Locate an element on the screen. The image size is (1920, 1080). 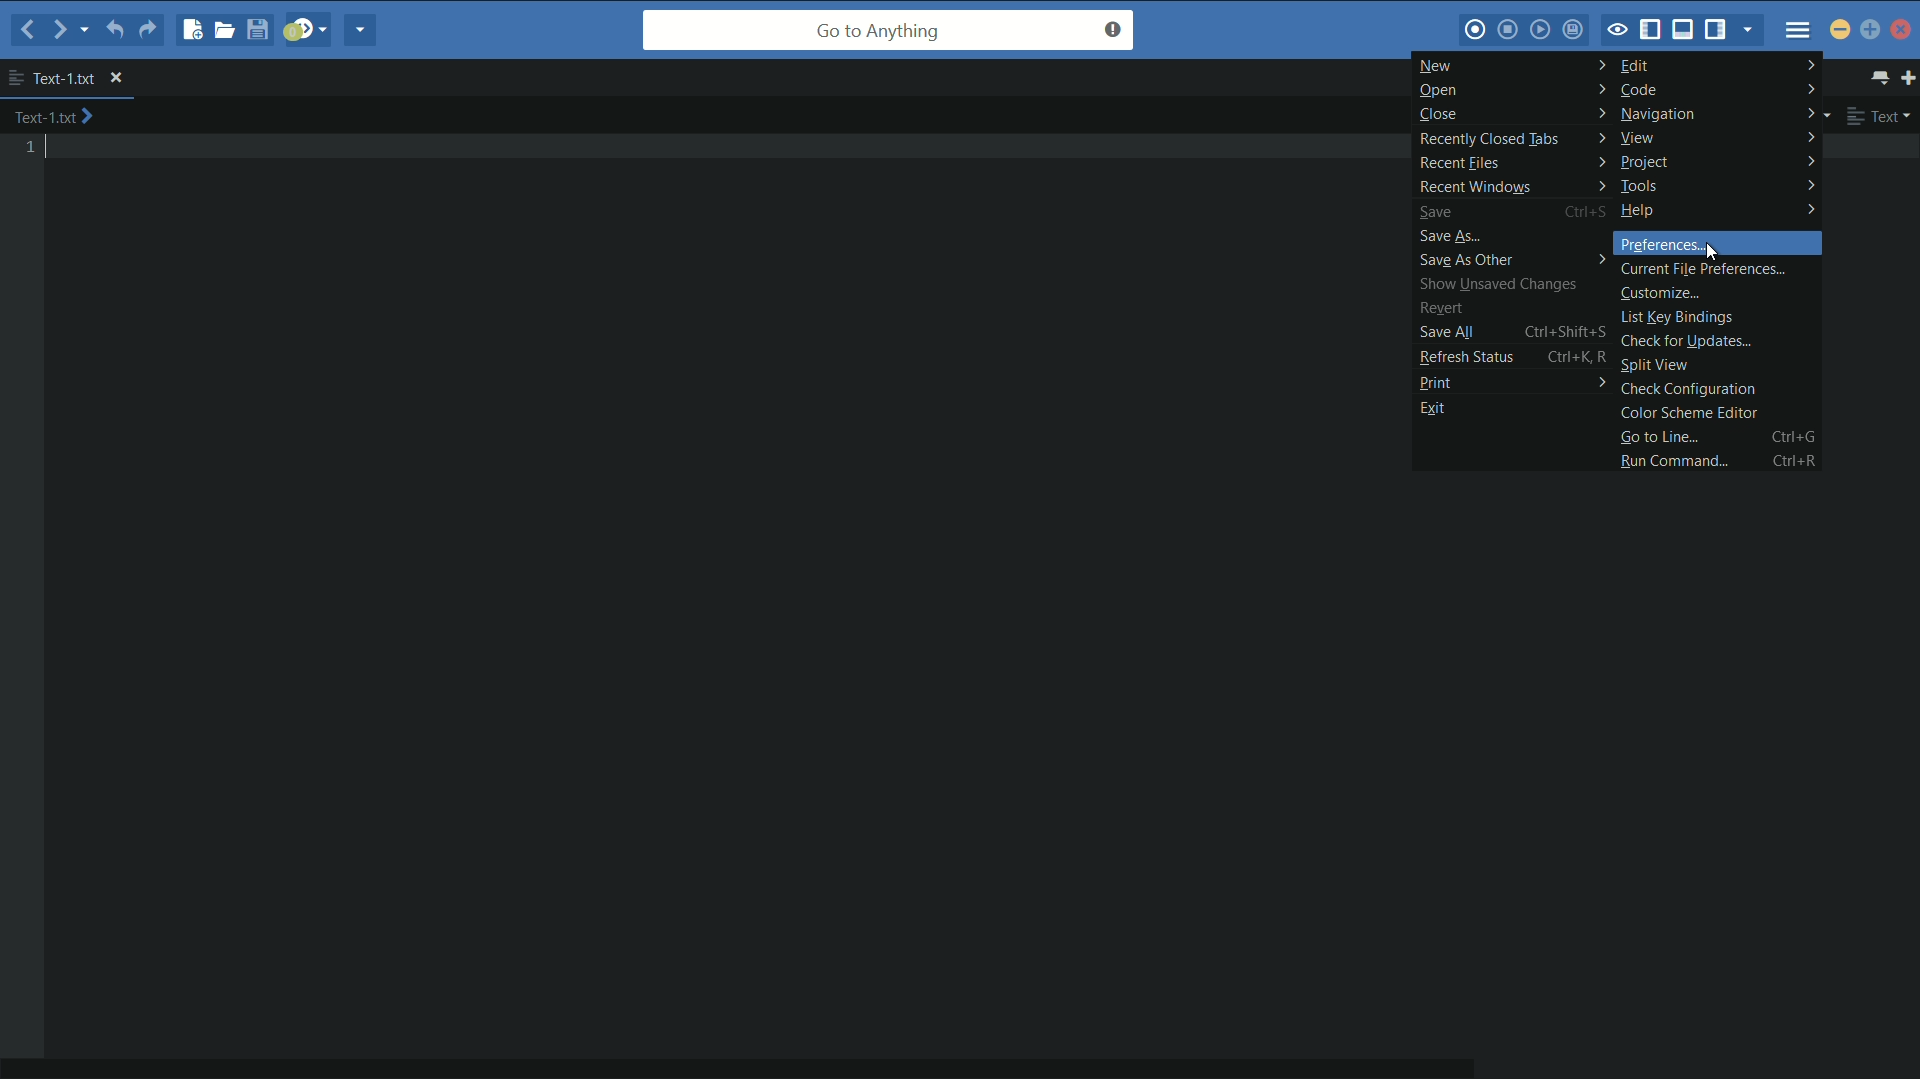
cursor is located at coordinates (1718, 249).